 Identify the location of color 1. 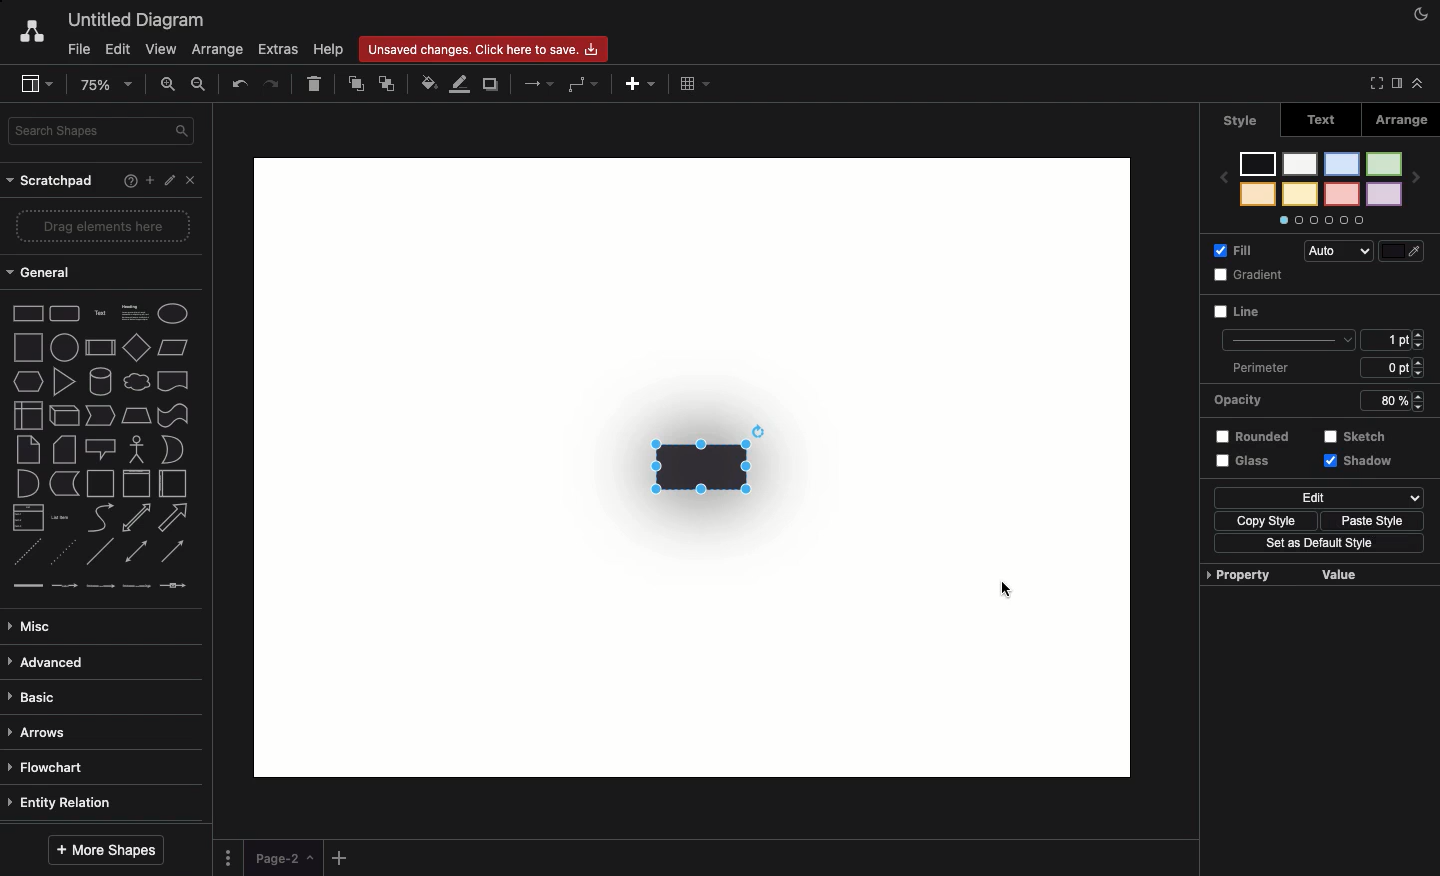
(1384, 164).